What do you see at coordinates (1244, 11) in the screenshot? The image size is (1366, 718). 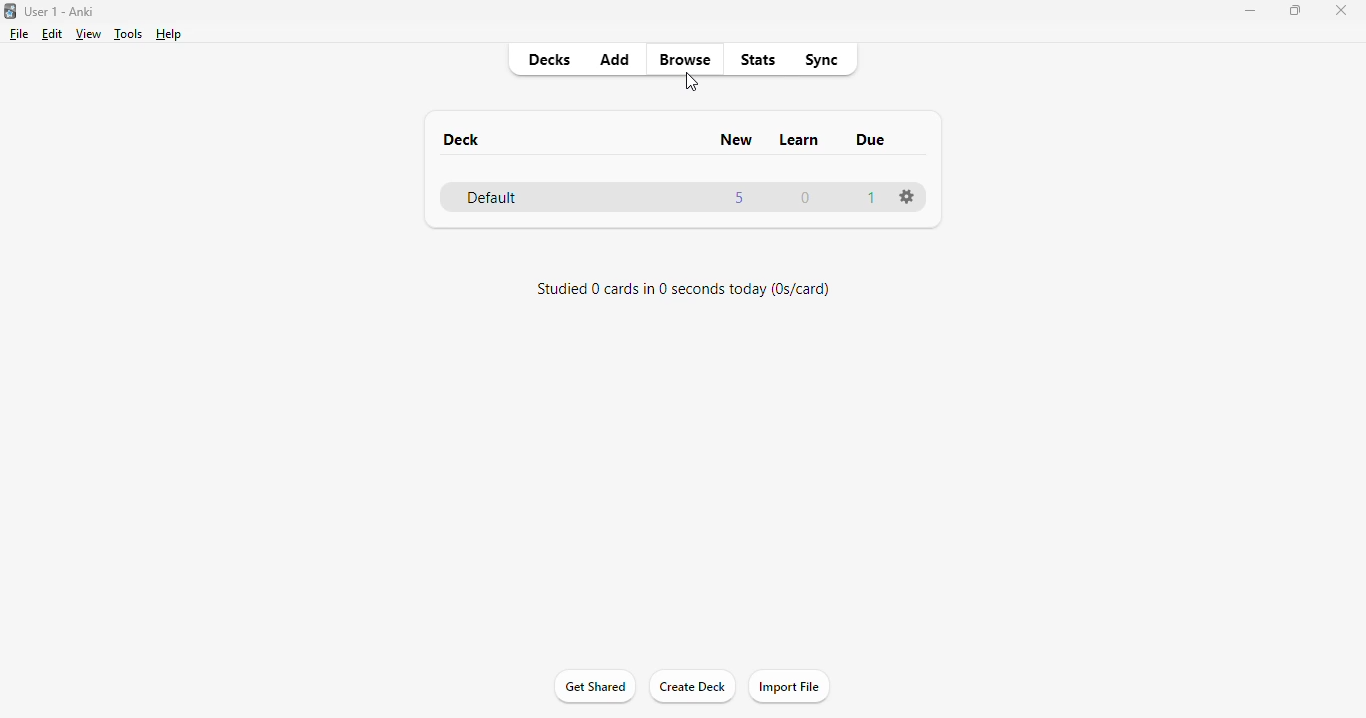 I see `minimize` at bounding box center [1244, 11].